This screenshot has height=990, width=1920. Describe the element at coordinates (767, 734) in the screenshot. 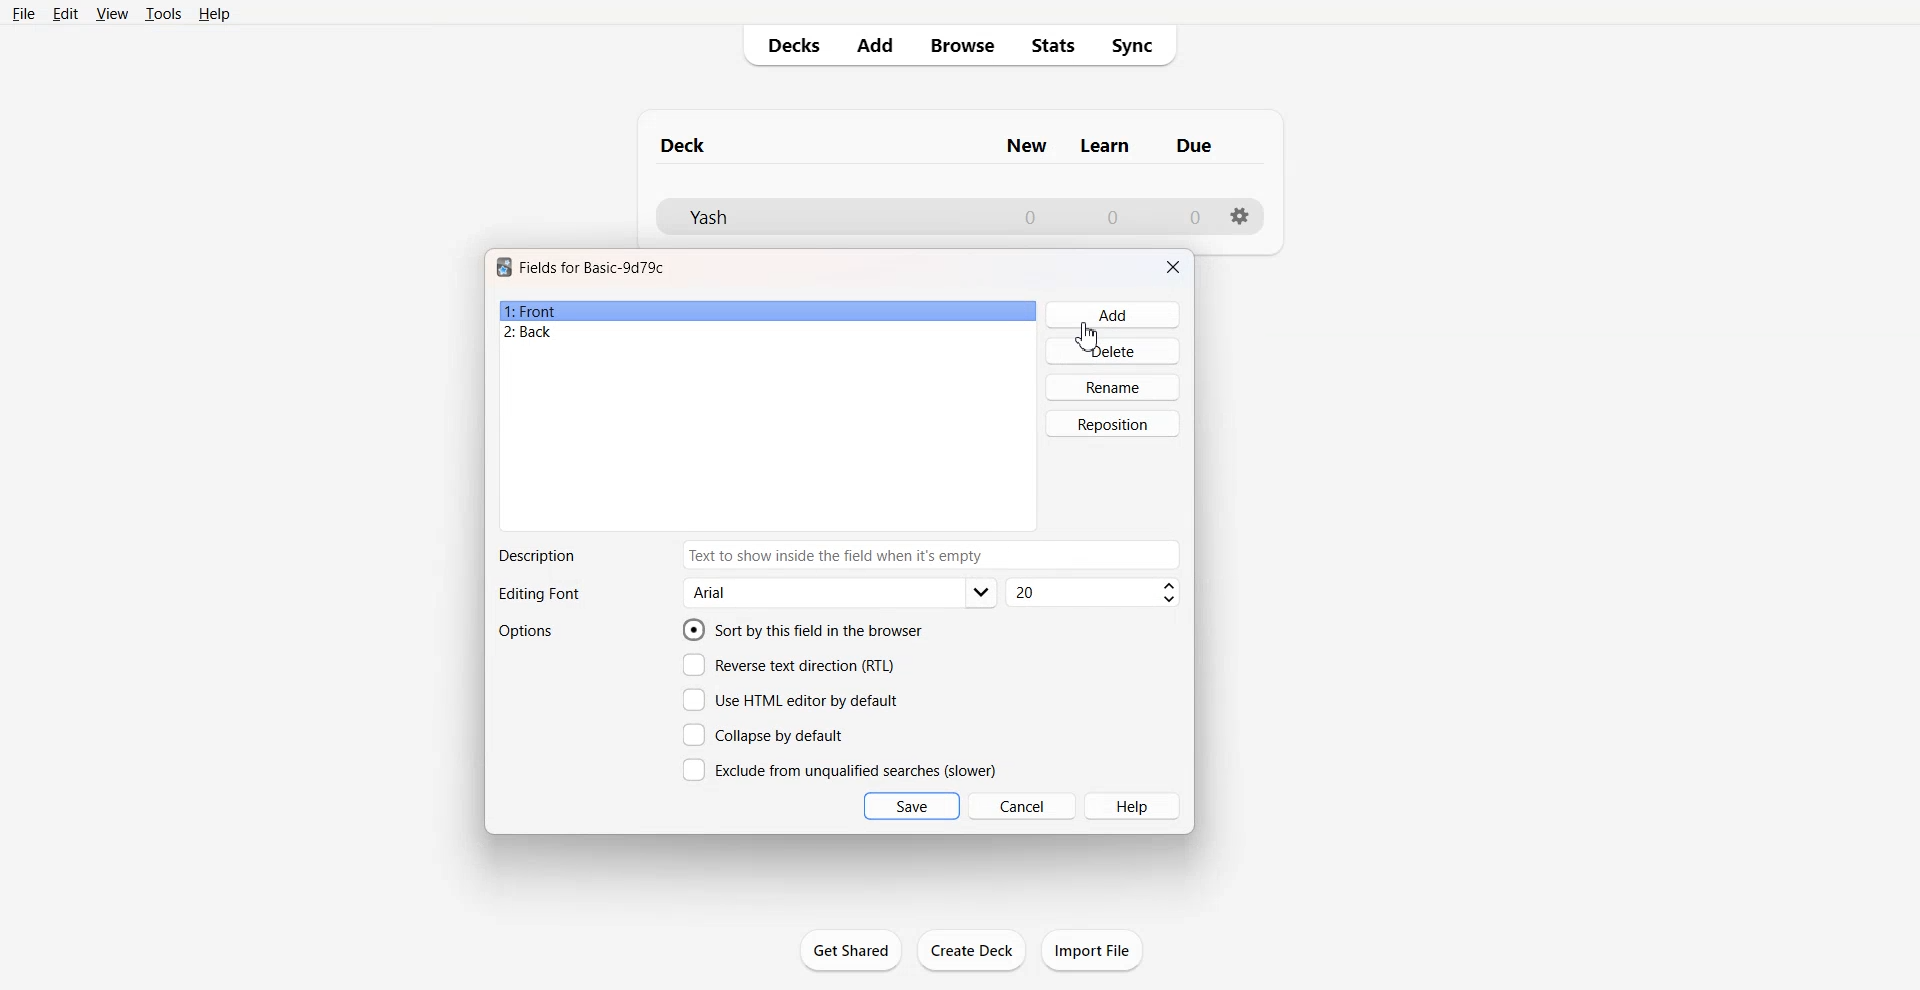

I see `Collapse by default` at that location.